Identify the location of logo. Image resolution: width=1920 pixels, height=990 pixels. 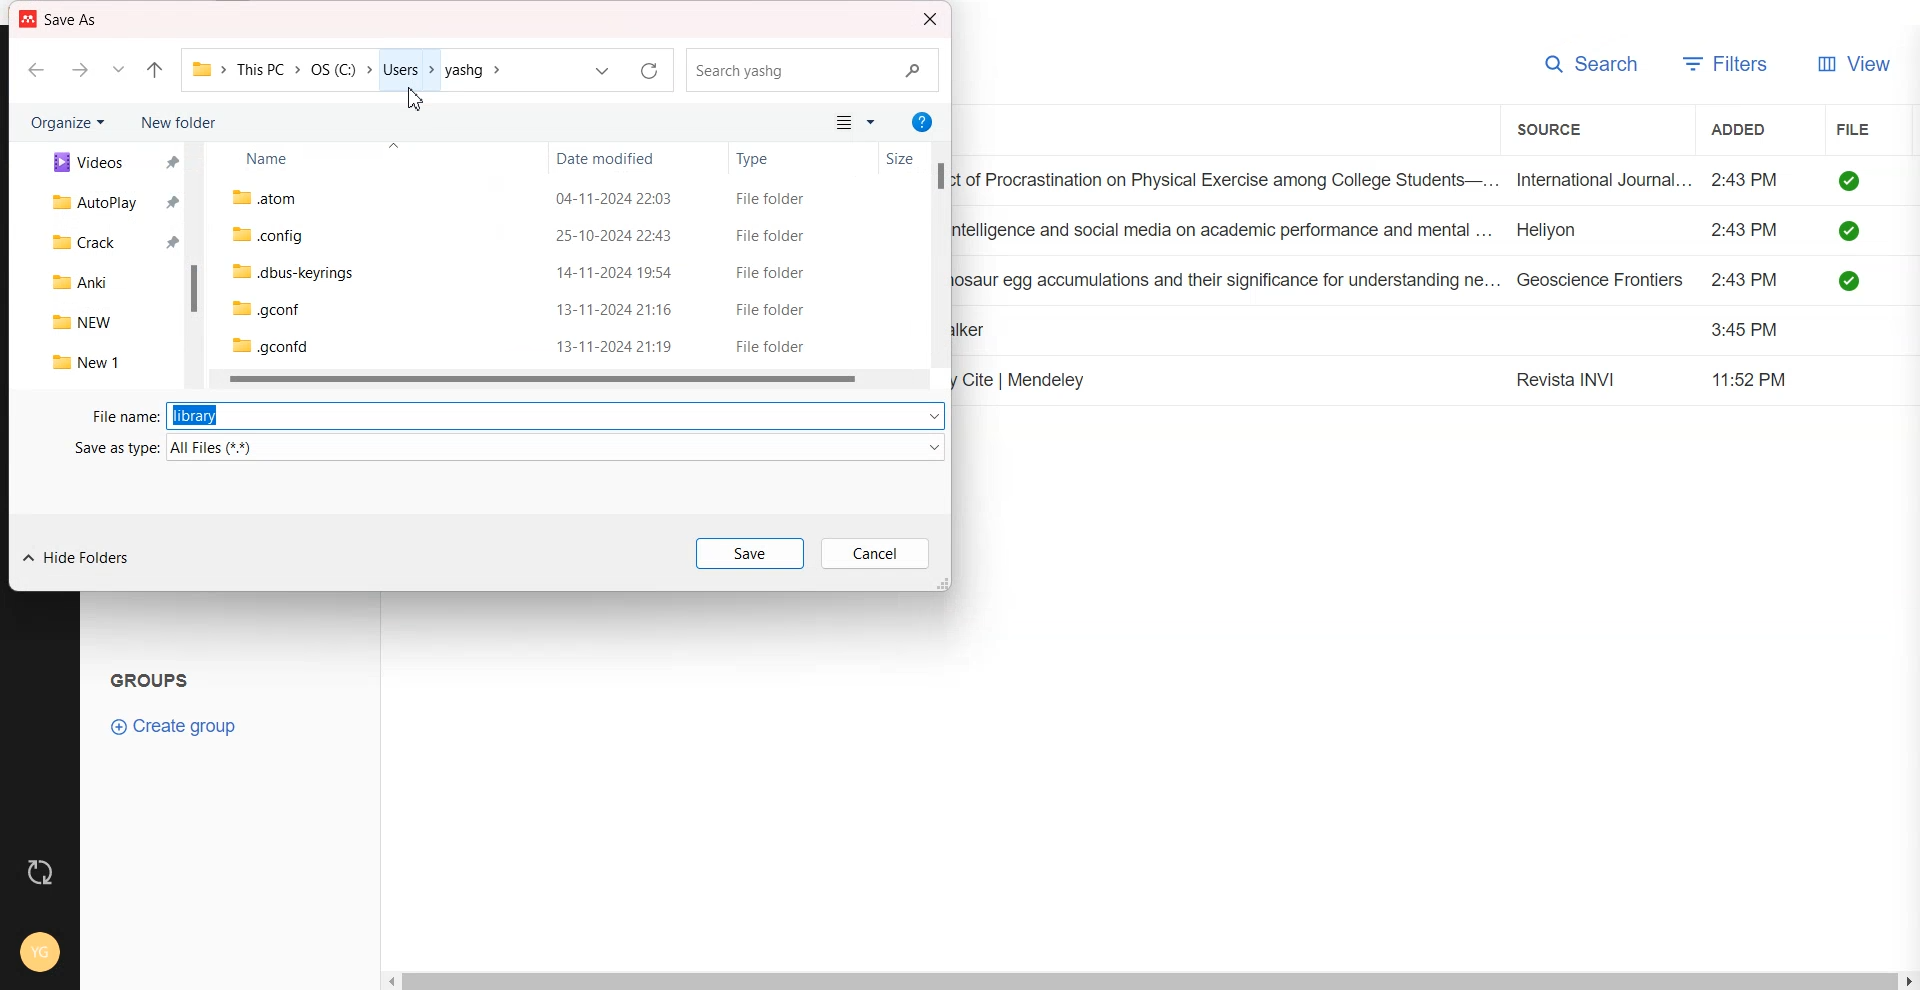
(28, 21).